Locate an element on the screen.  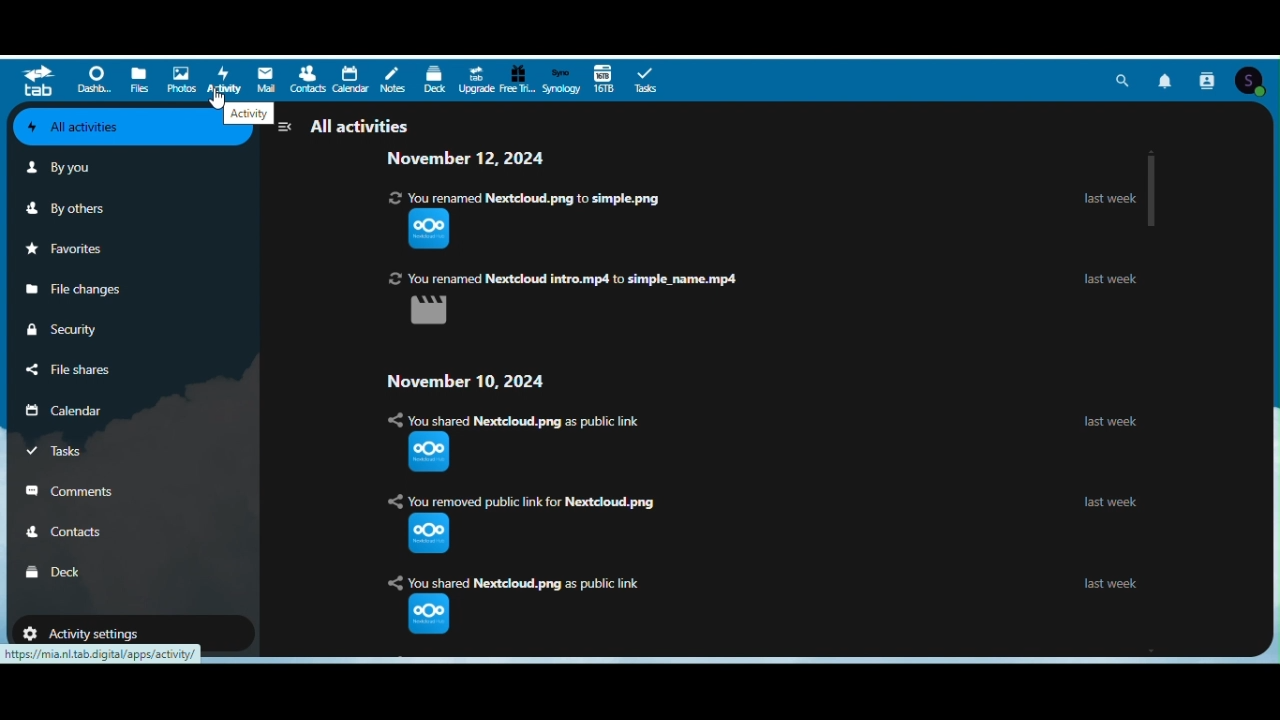
Notes is located at coordinates (391, 80).